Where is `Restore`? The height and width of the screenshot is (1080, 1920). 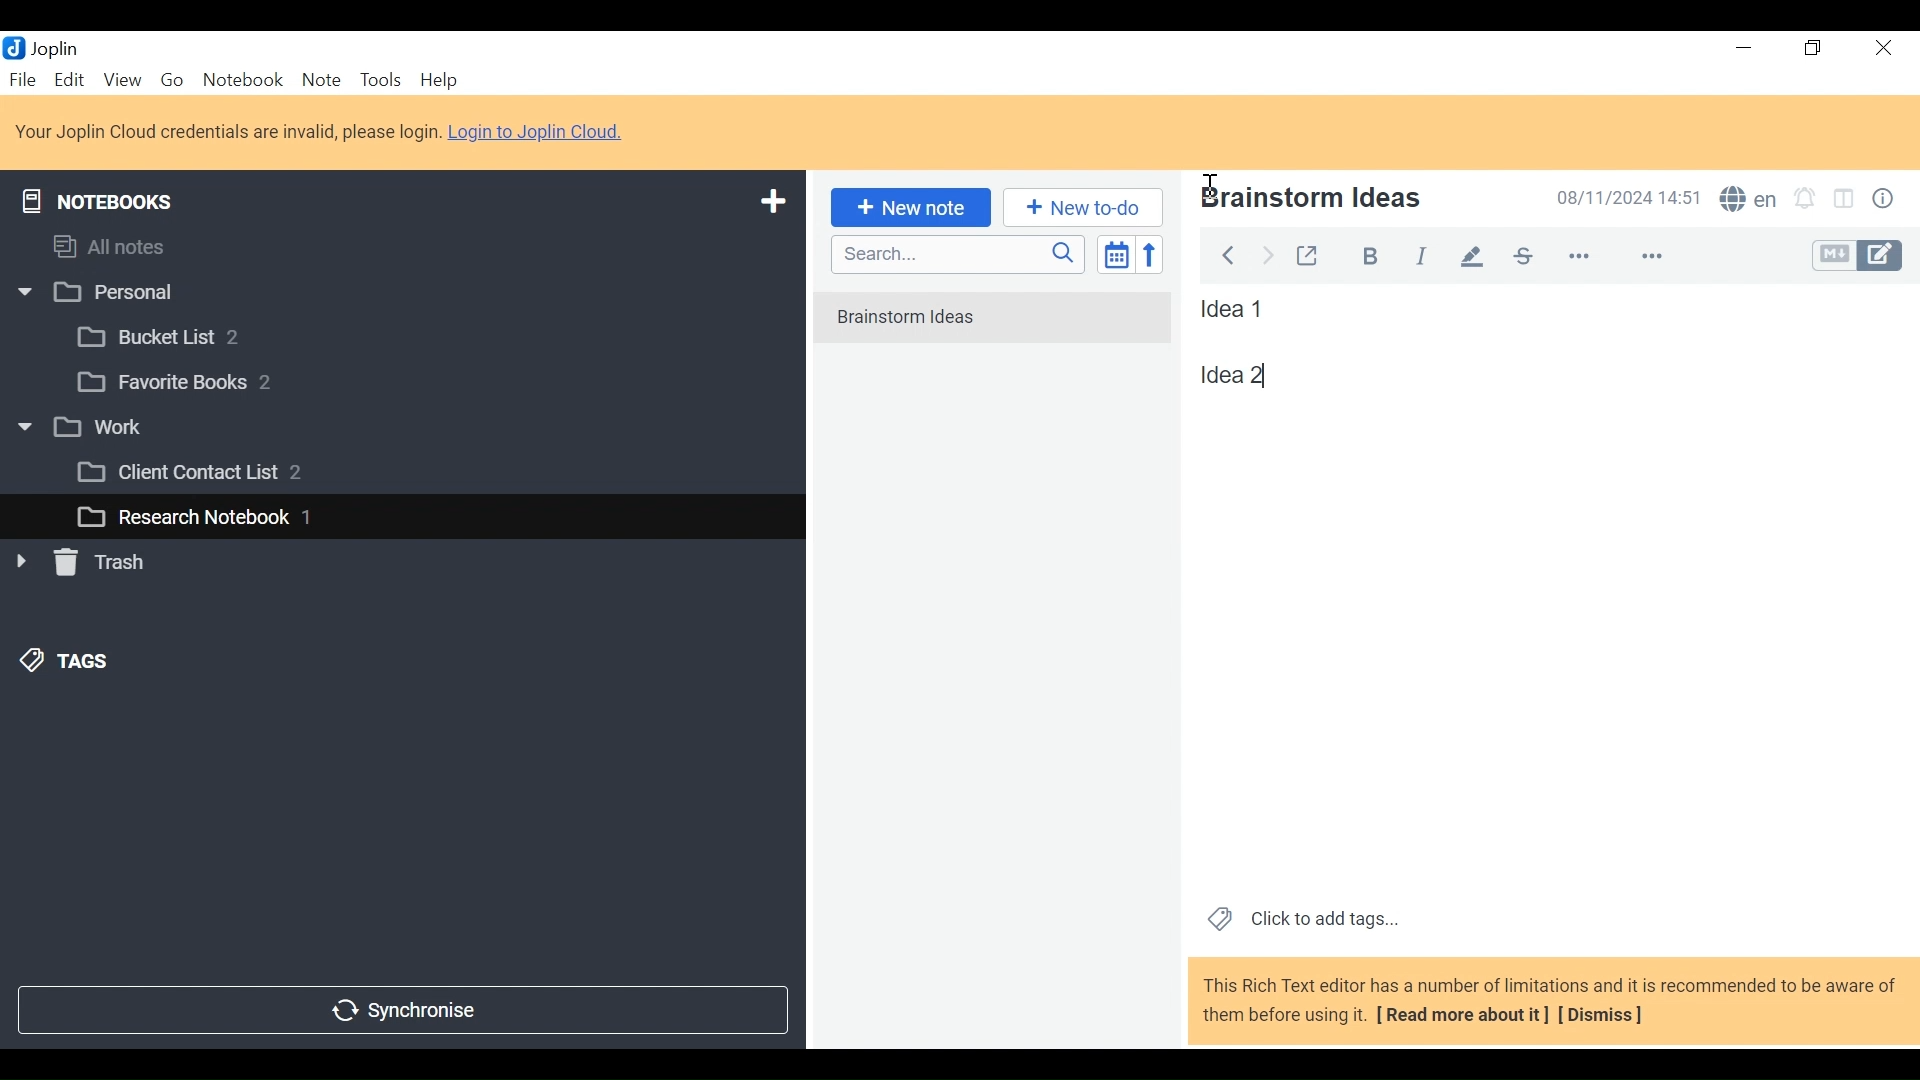 Restore is located at coordinates (1815, 49).